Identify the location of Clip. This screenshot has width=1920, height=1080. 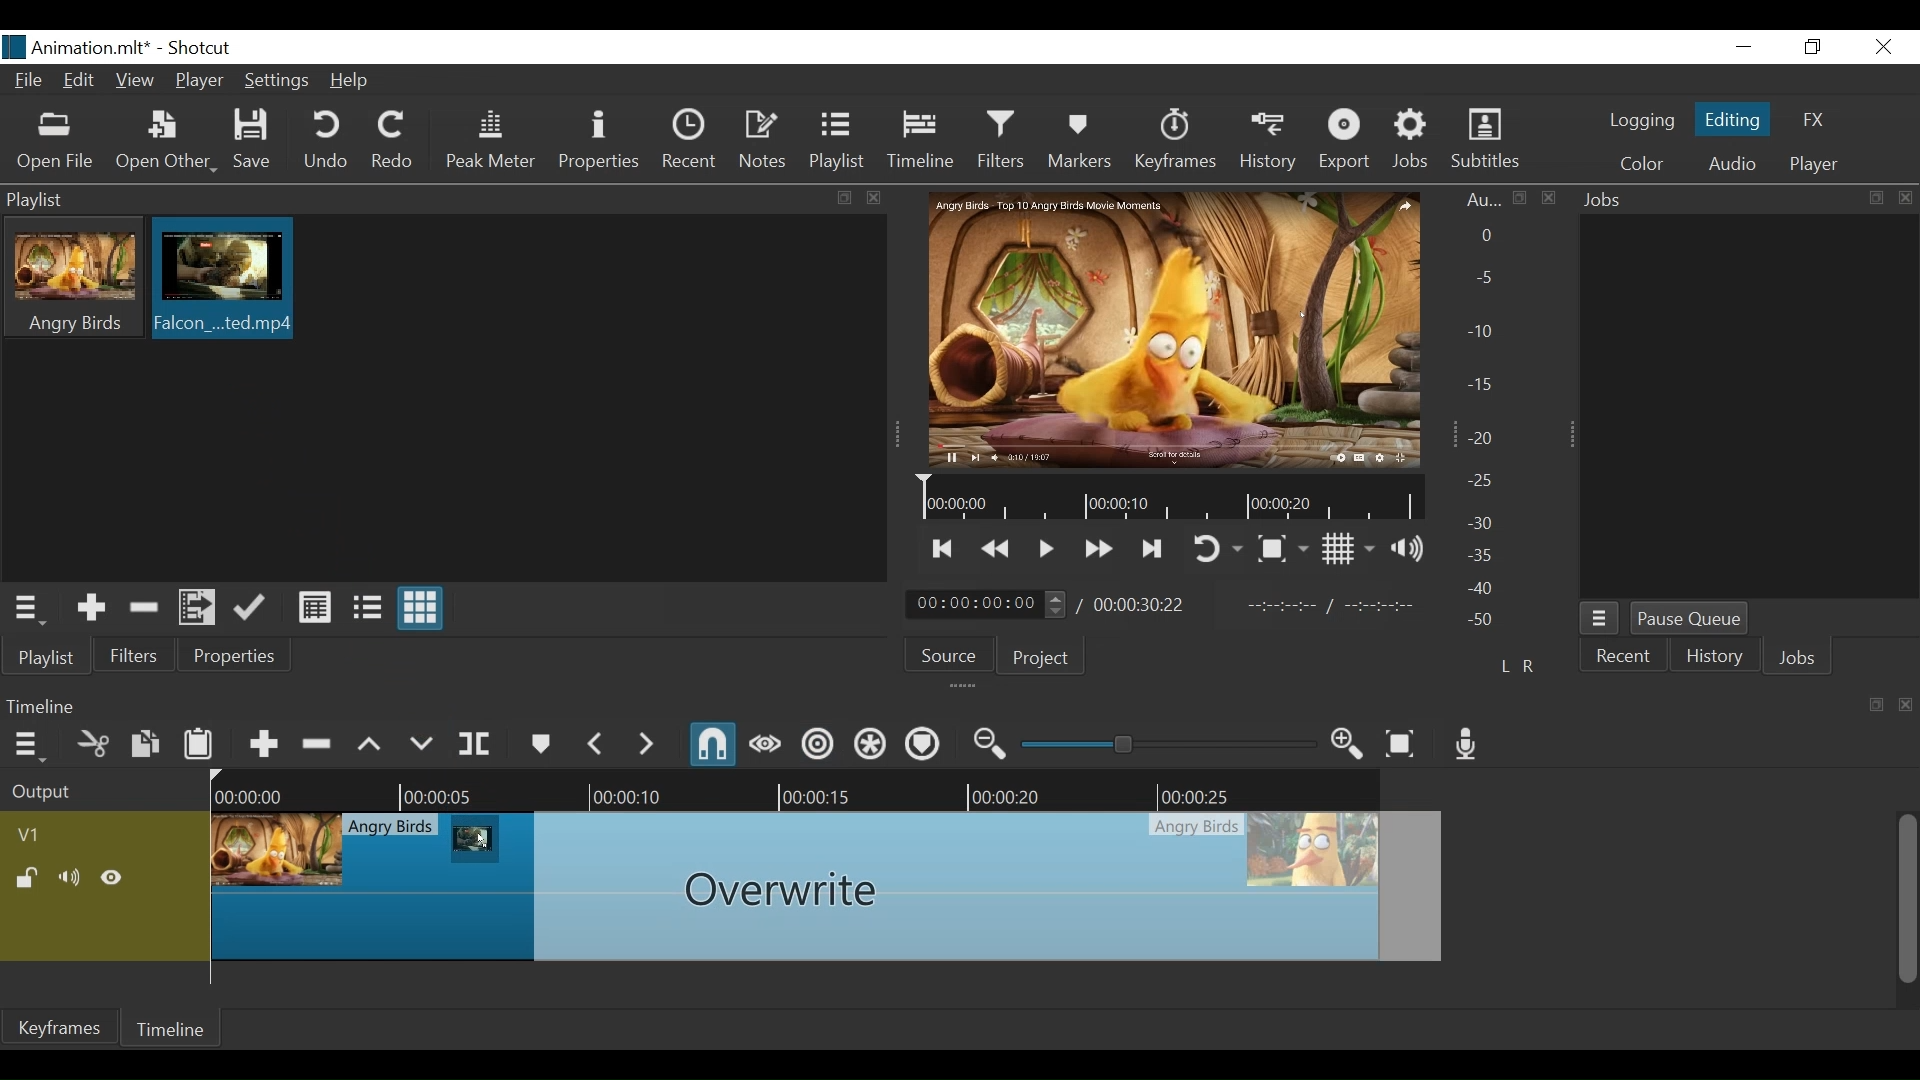
(829, 890).